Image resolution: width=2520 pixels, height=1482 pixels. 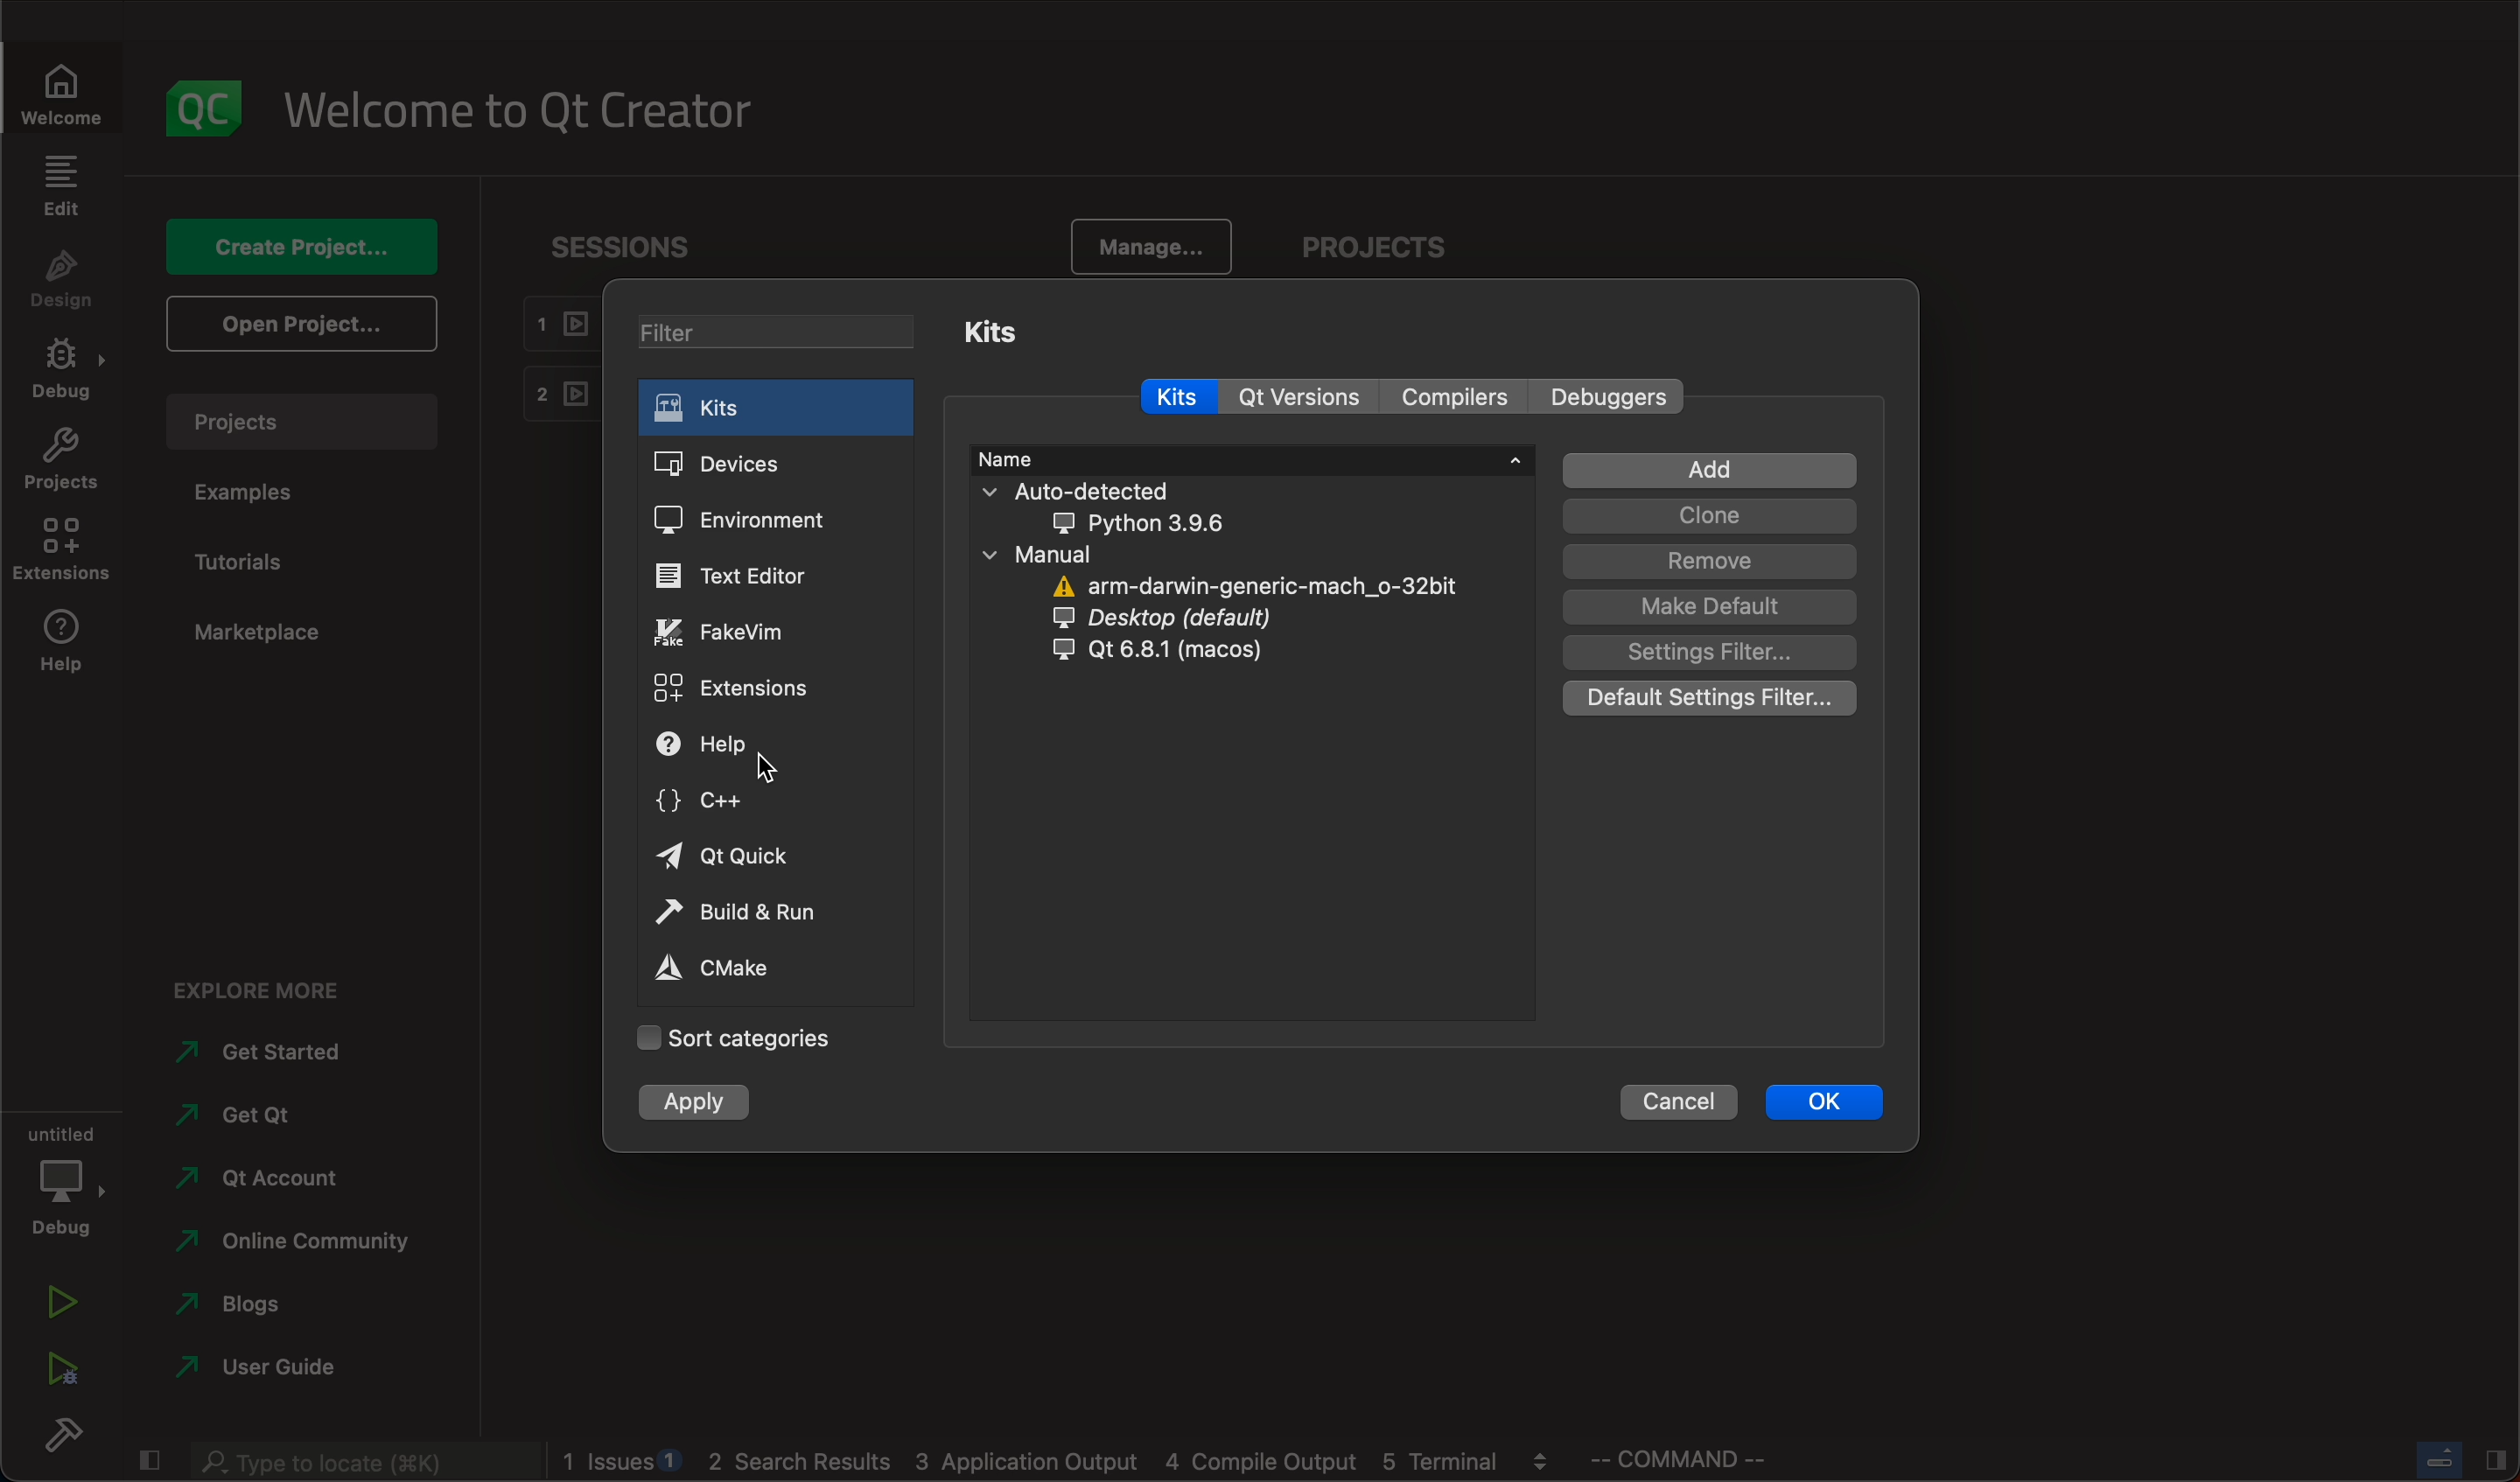 What do you see at coordinates (1004, 333) in the screenshot?
I see `kits` at bounding box center [1004, 333].